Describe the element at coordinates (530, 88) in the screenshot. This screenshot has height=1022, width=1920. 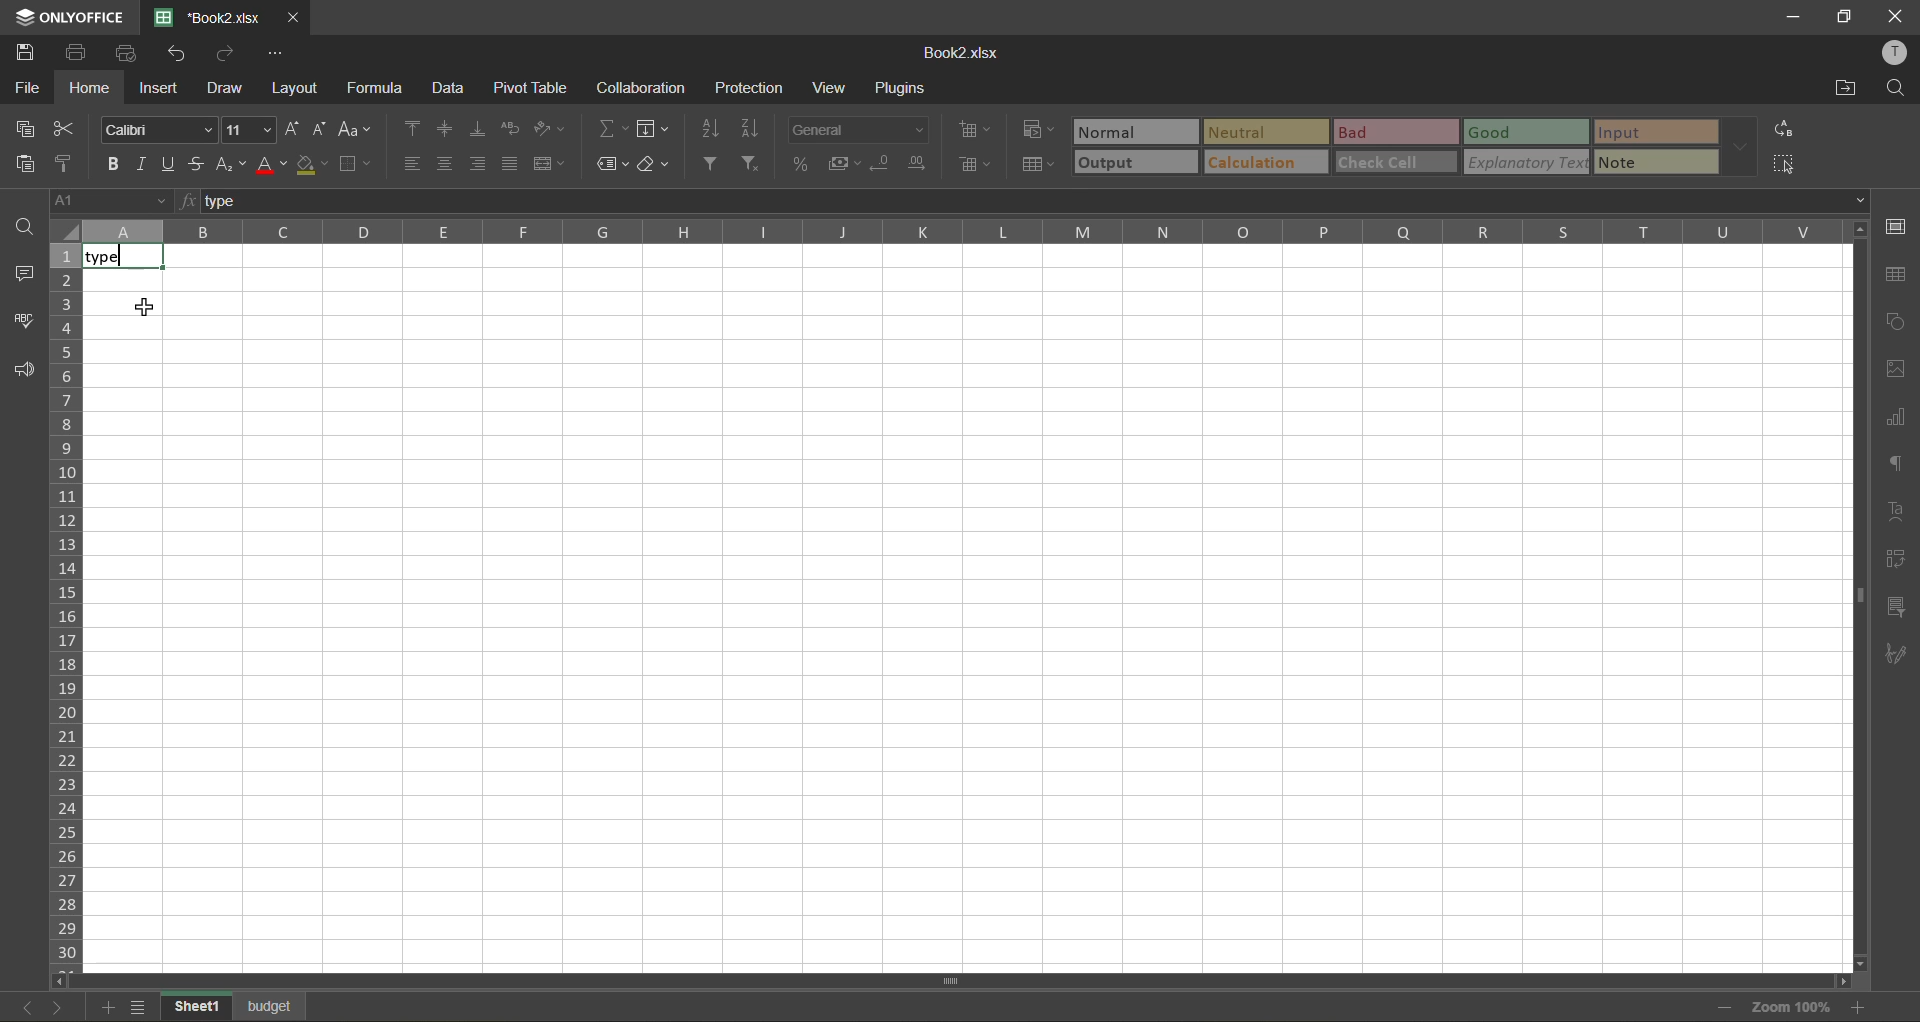
I see `pivot table` at that location.